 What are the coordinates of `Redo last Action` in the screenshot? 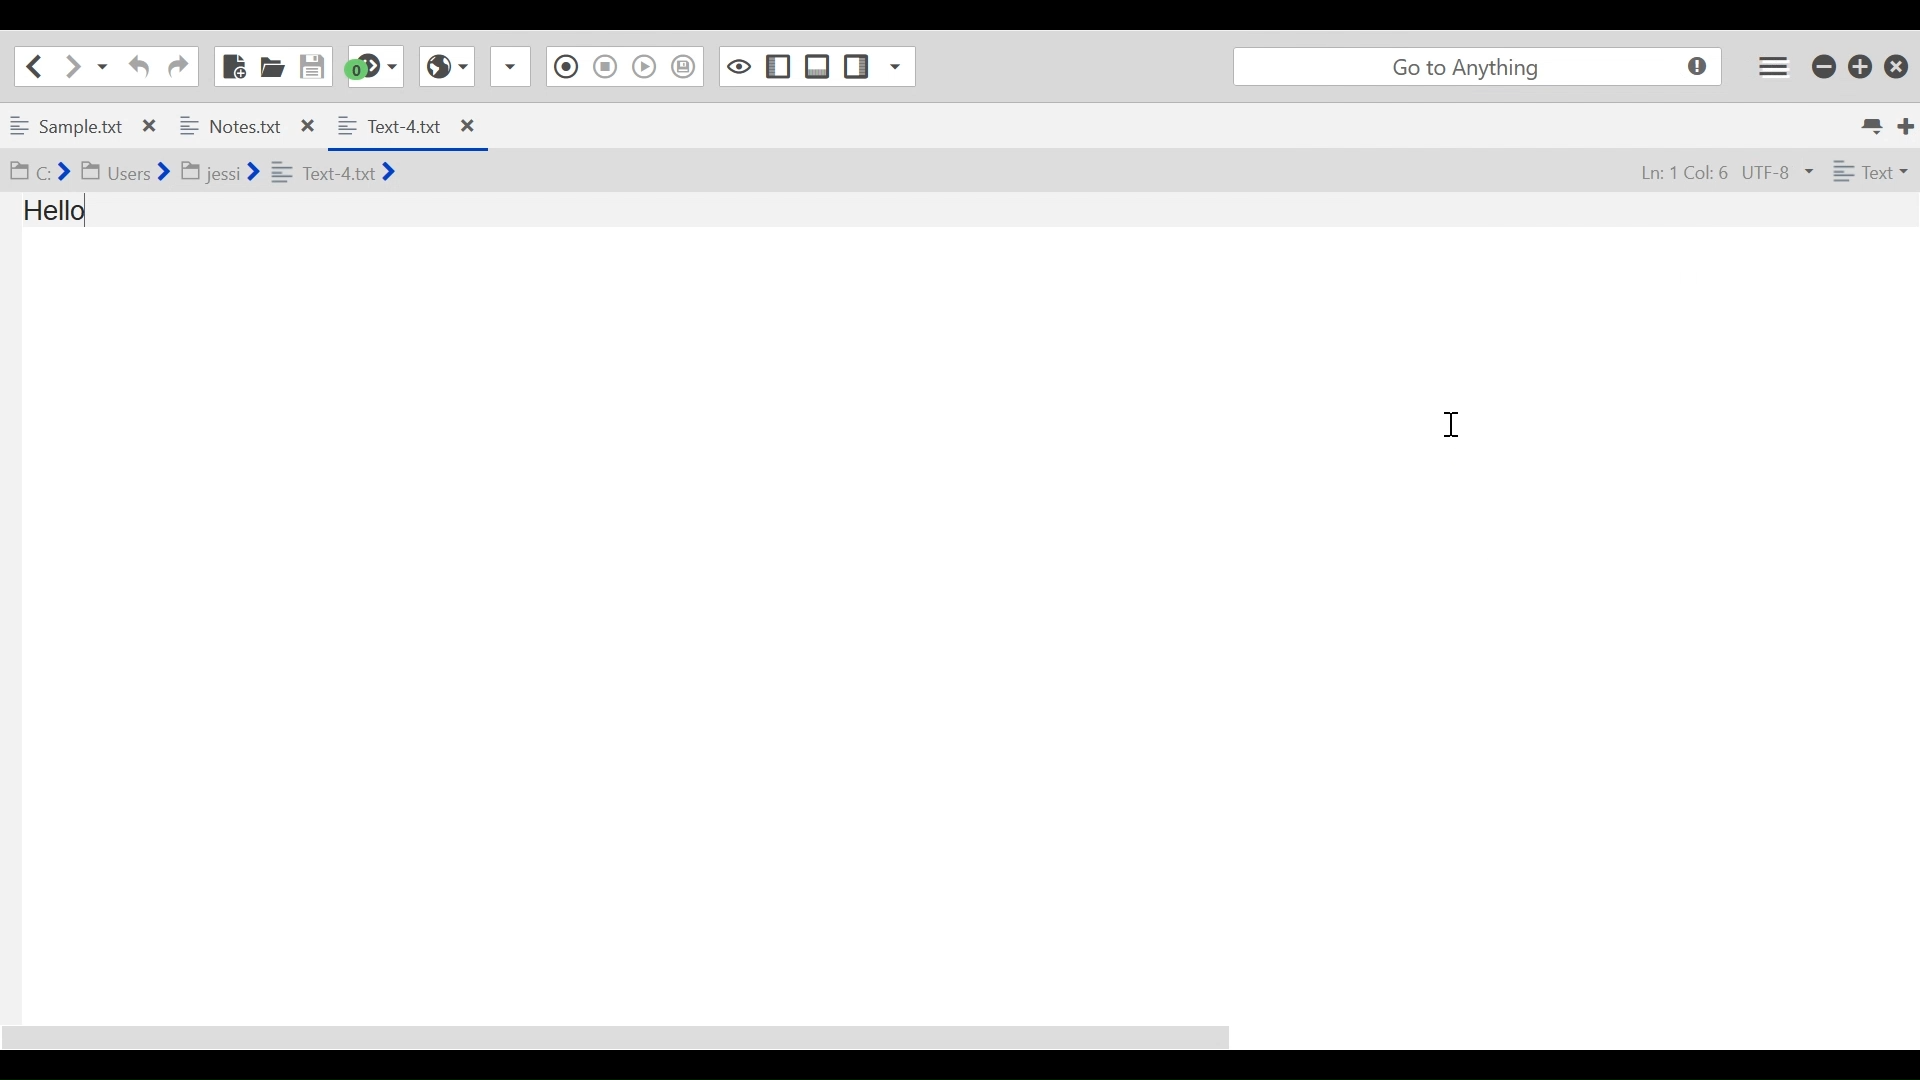 It's located at (178, 67).